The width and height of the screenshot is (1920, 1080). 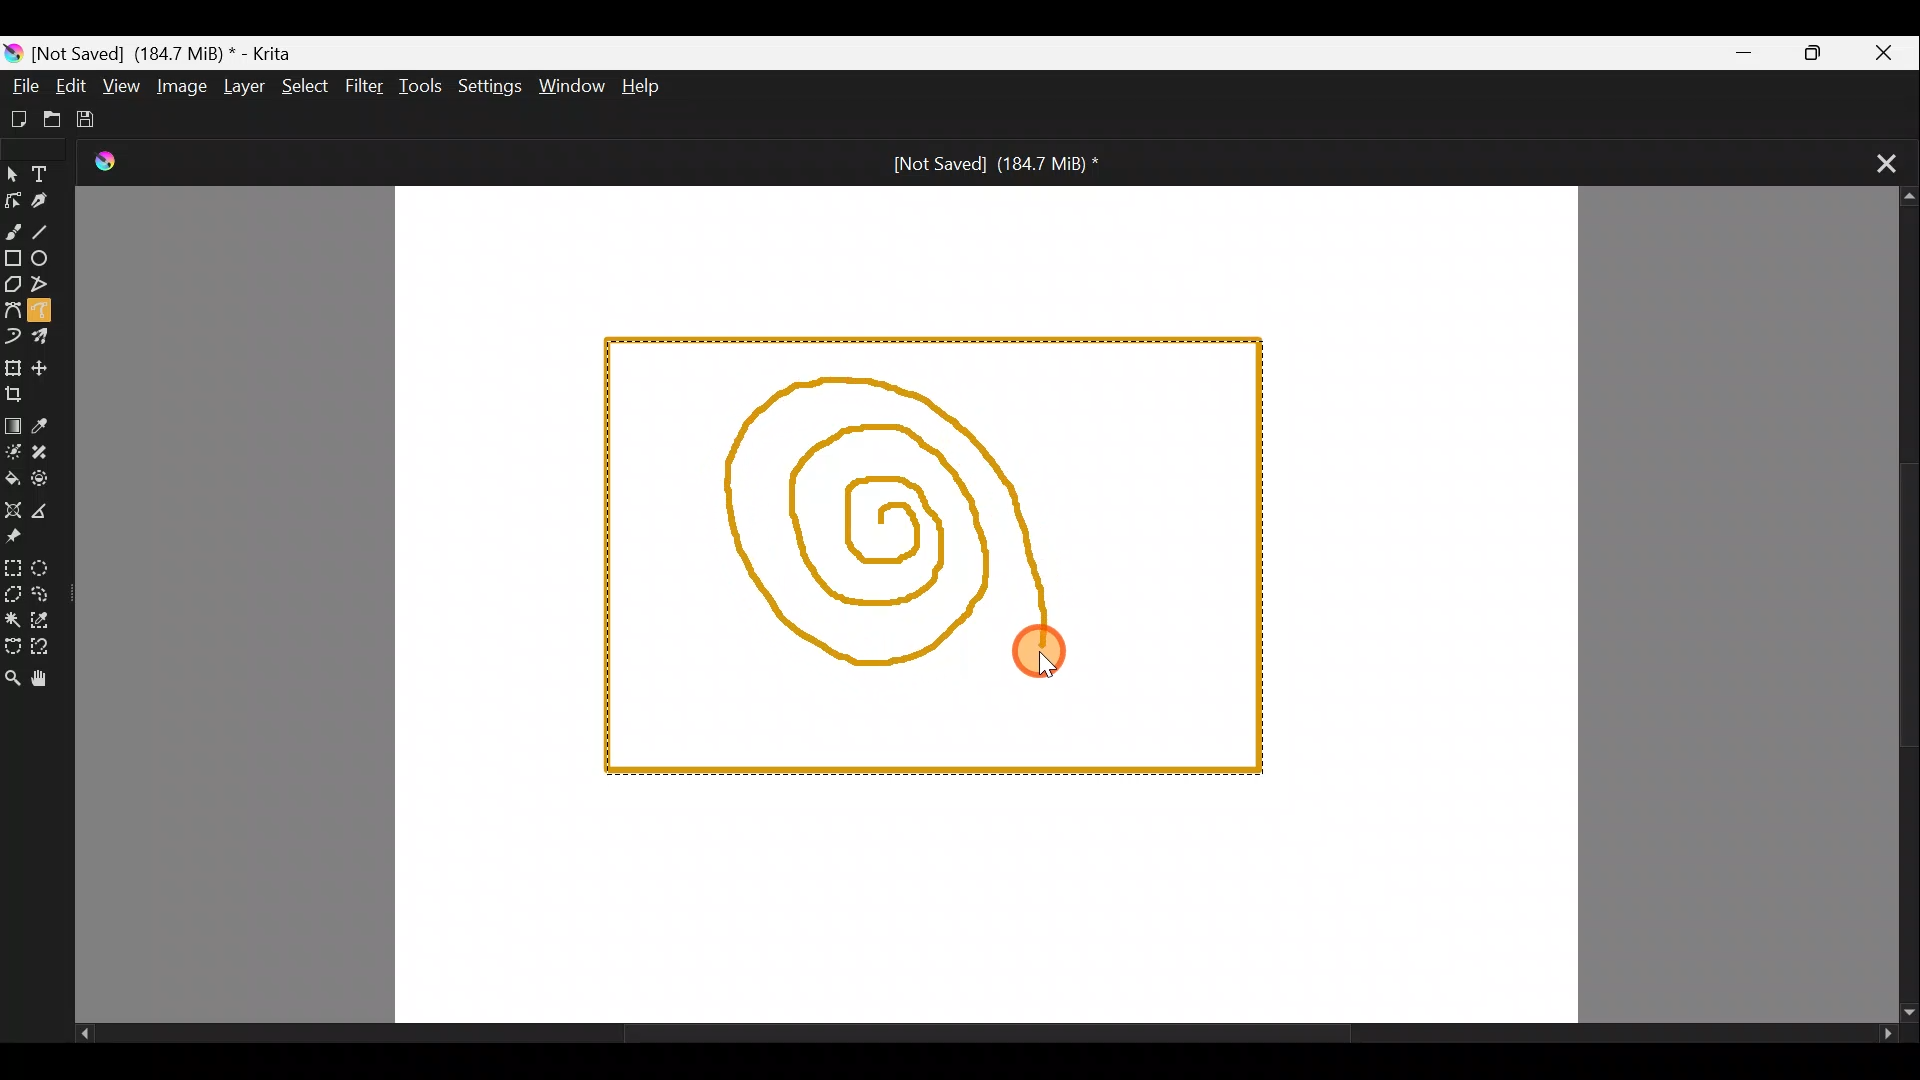 What do you see at coordinates (121, 86) in the screenshot?
I see `View` at bounding box center [121, 86].